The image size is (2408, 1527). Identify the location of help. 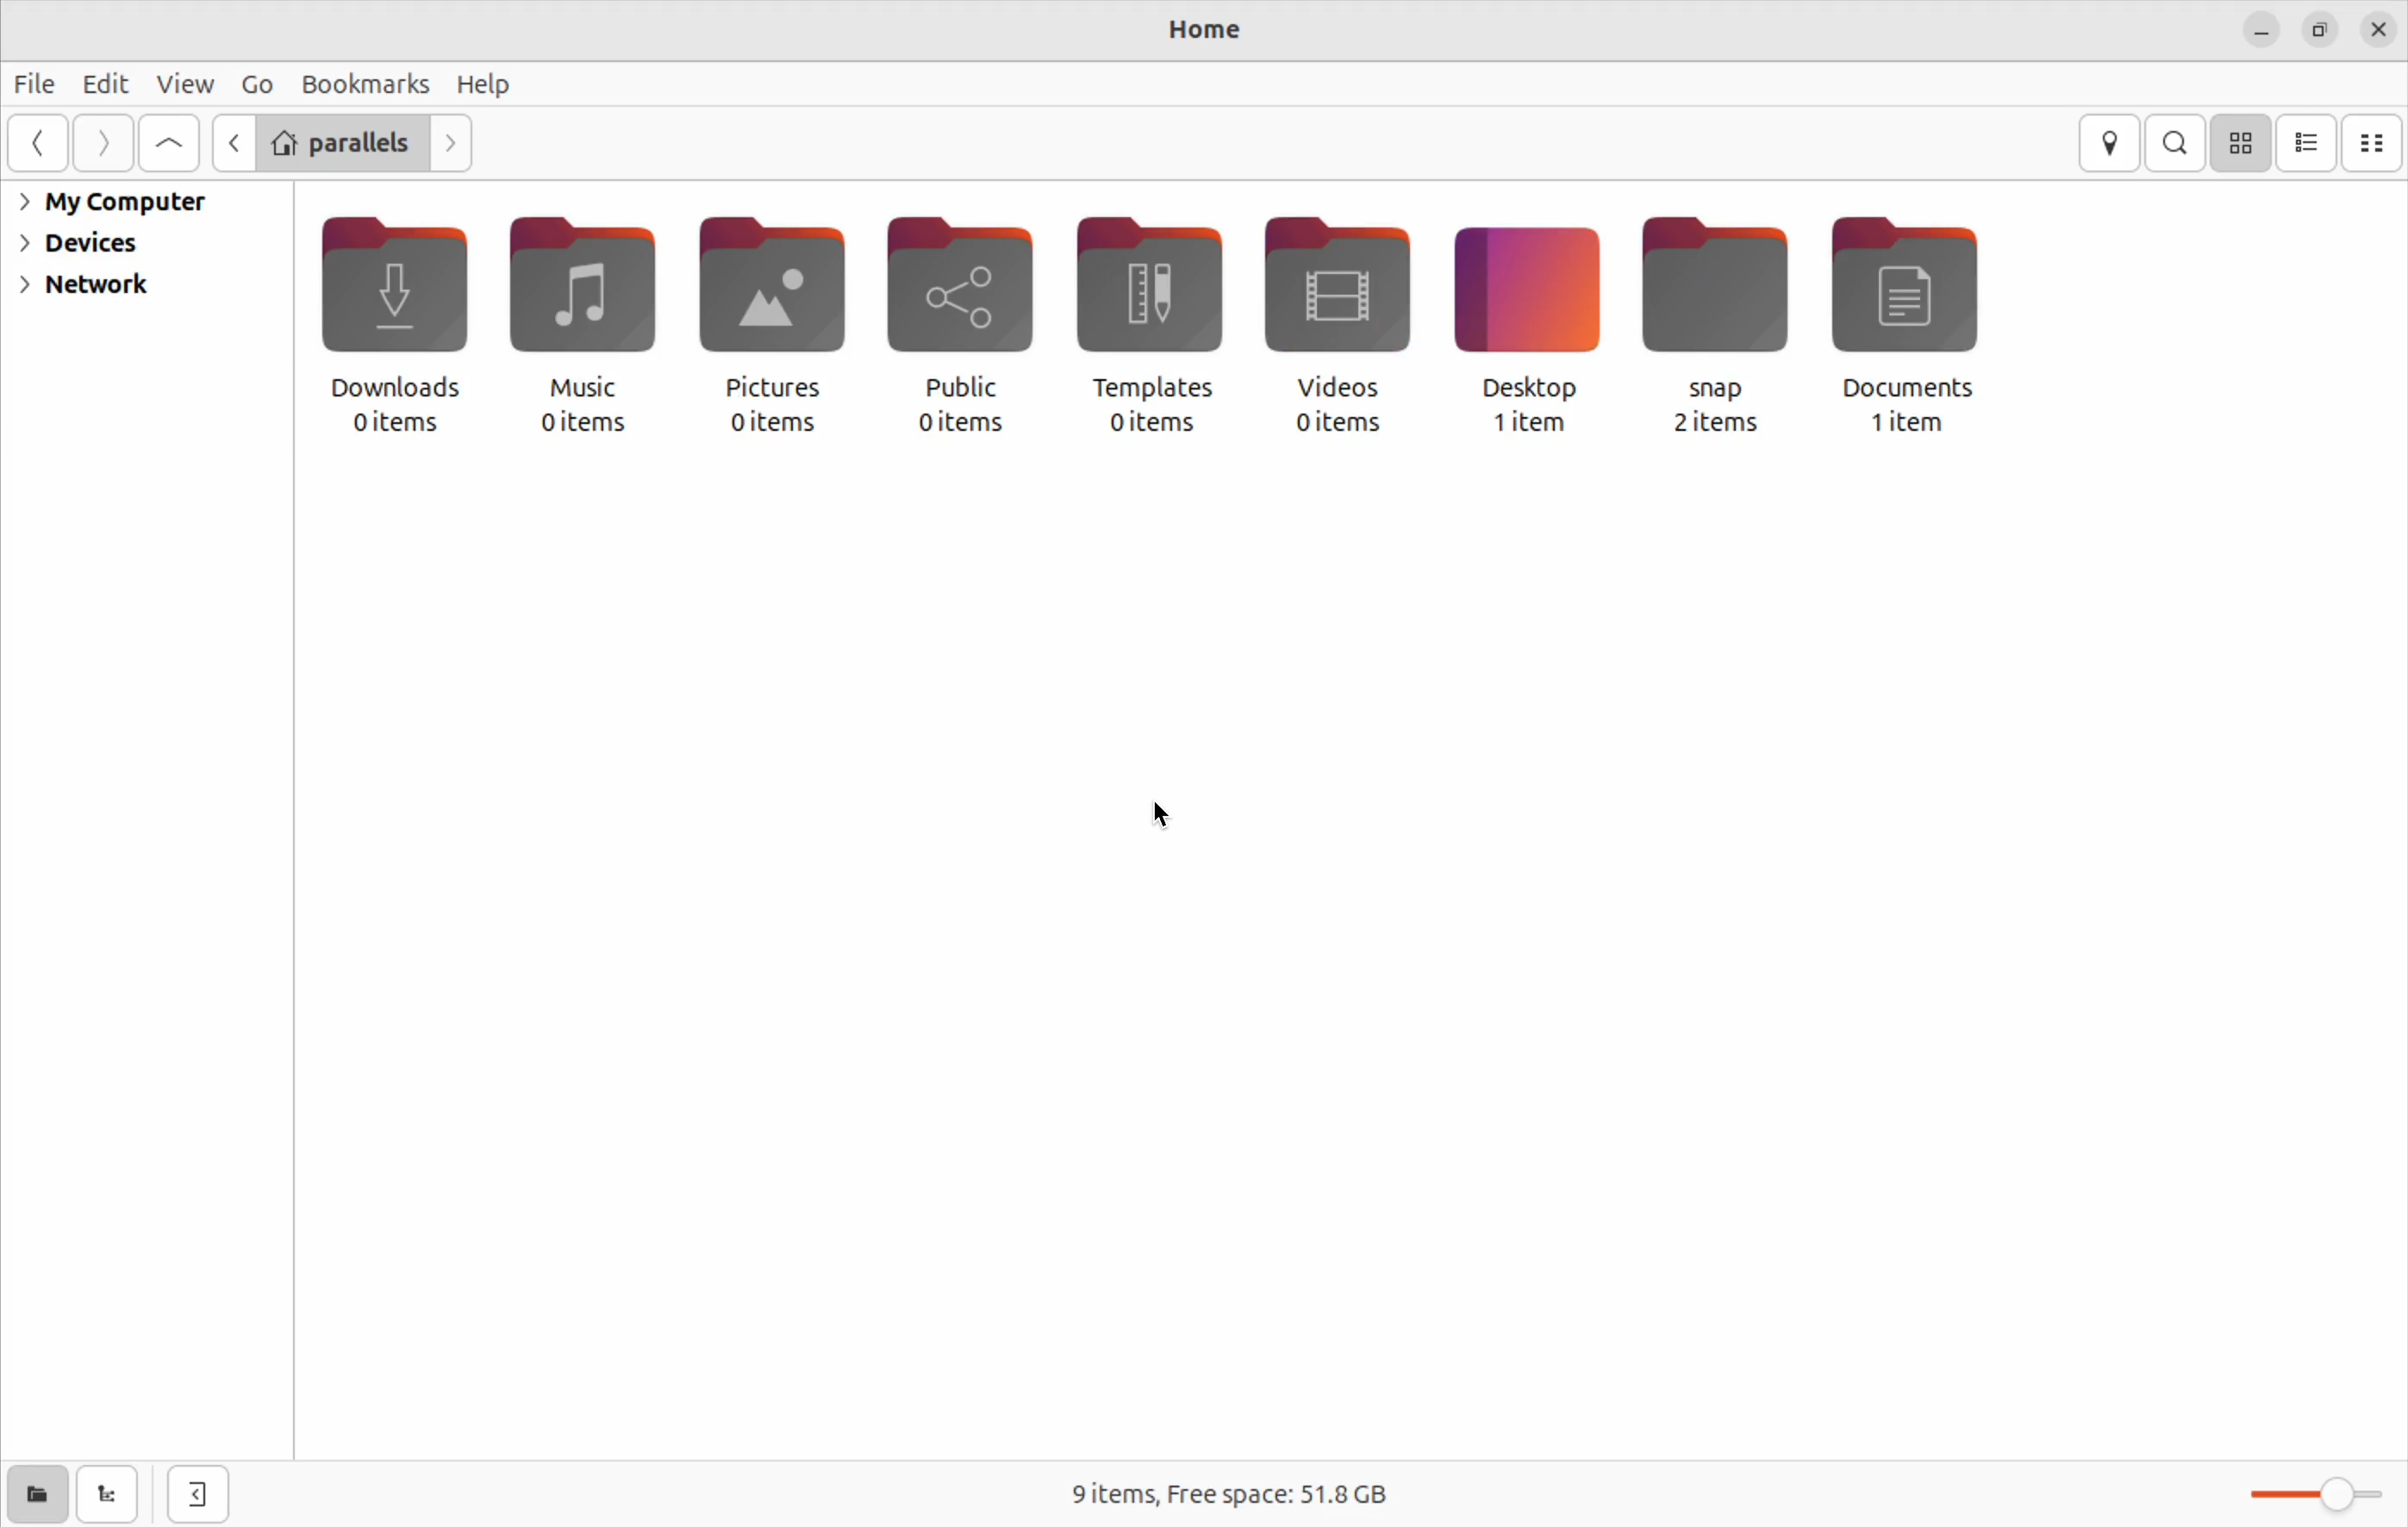
(484, 85).